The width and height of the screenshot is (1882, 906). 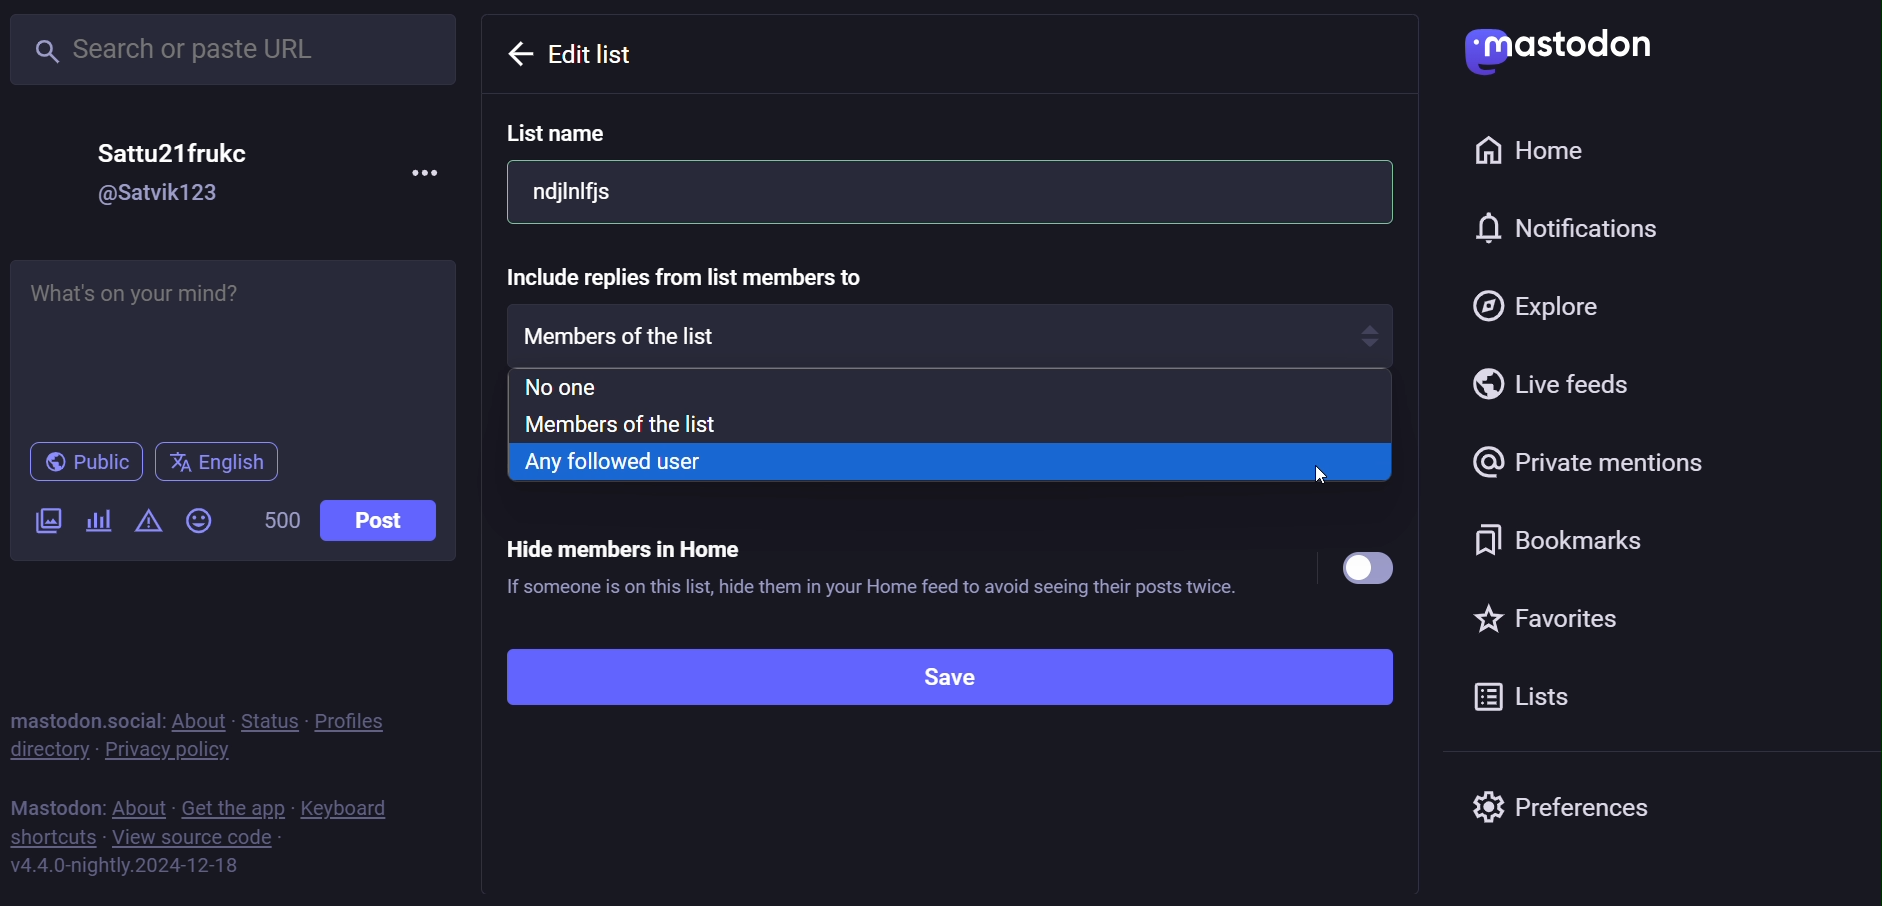 I want to click on private policy, so click(x=173, y=751).